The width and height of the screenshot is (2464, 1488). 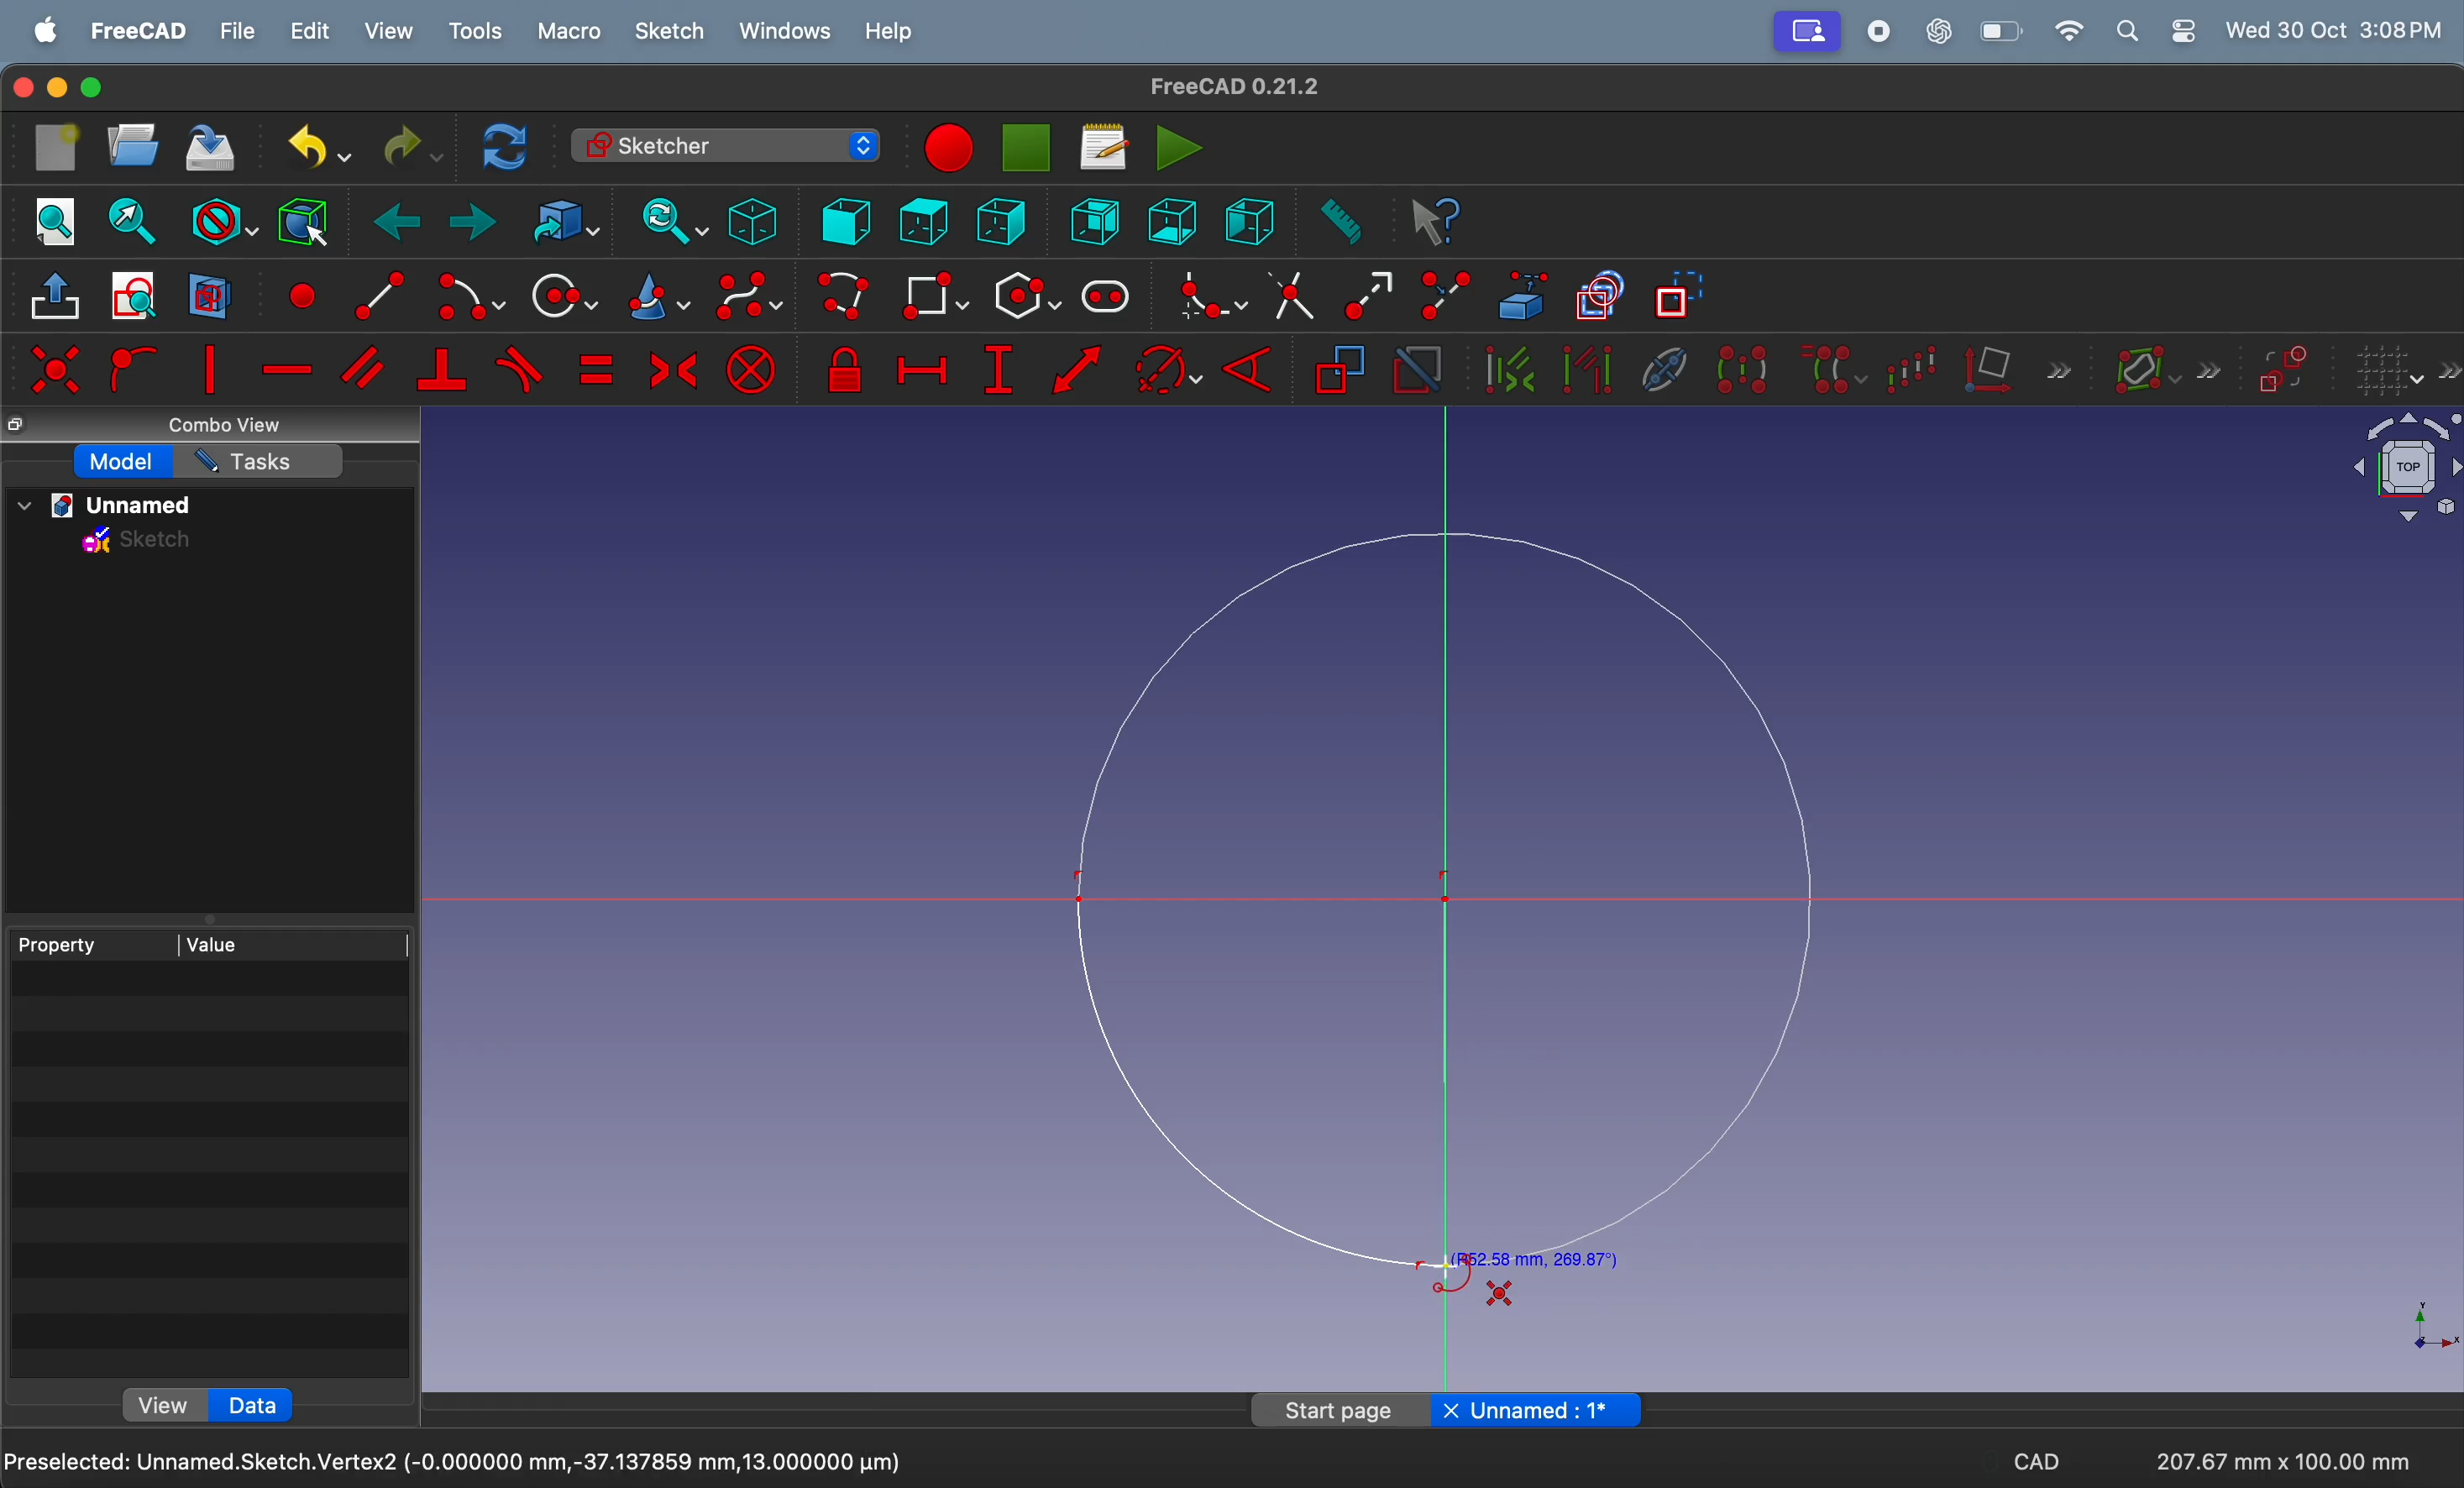 I want to click on constrain horrizontal, so click(x=289, y=369).